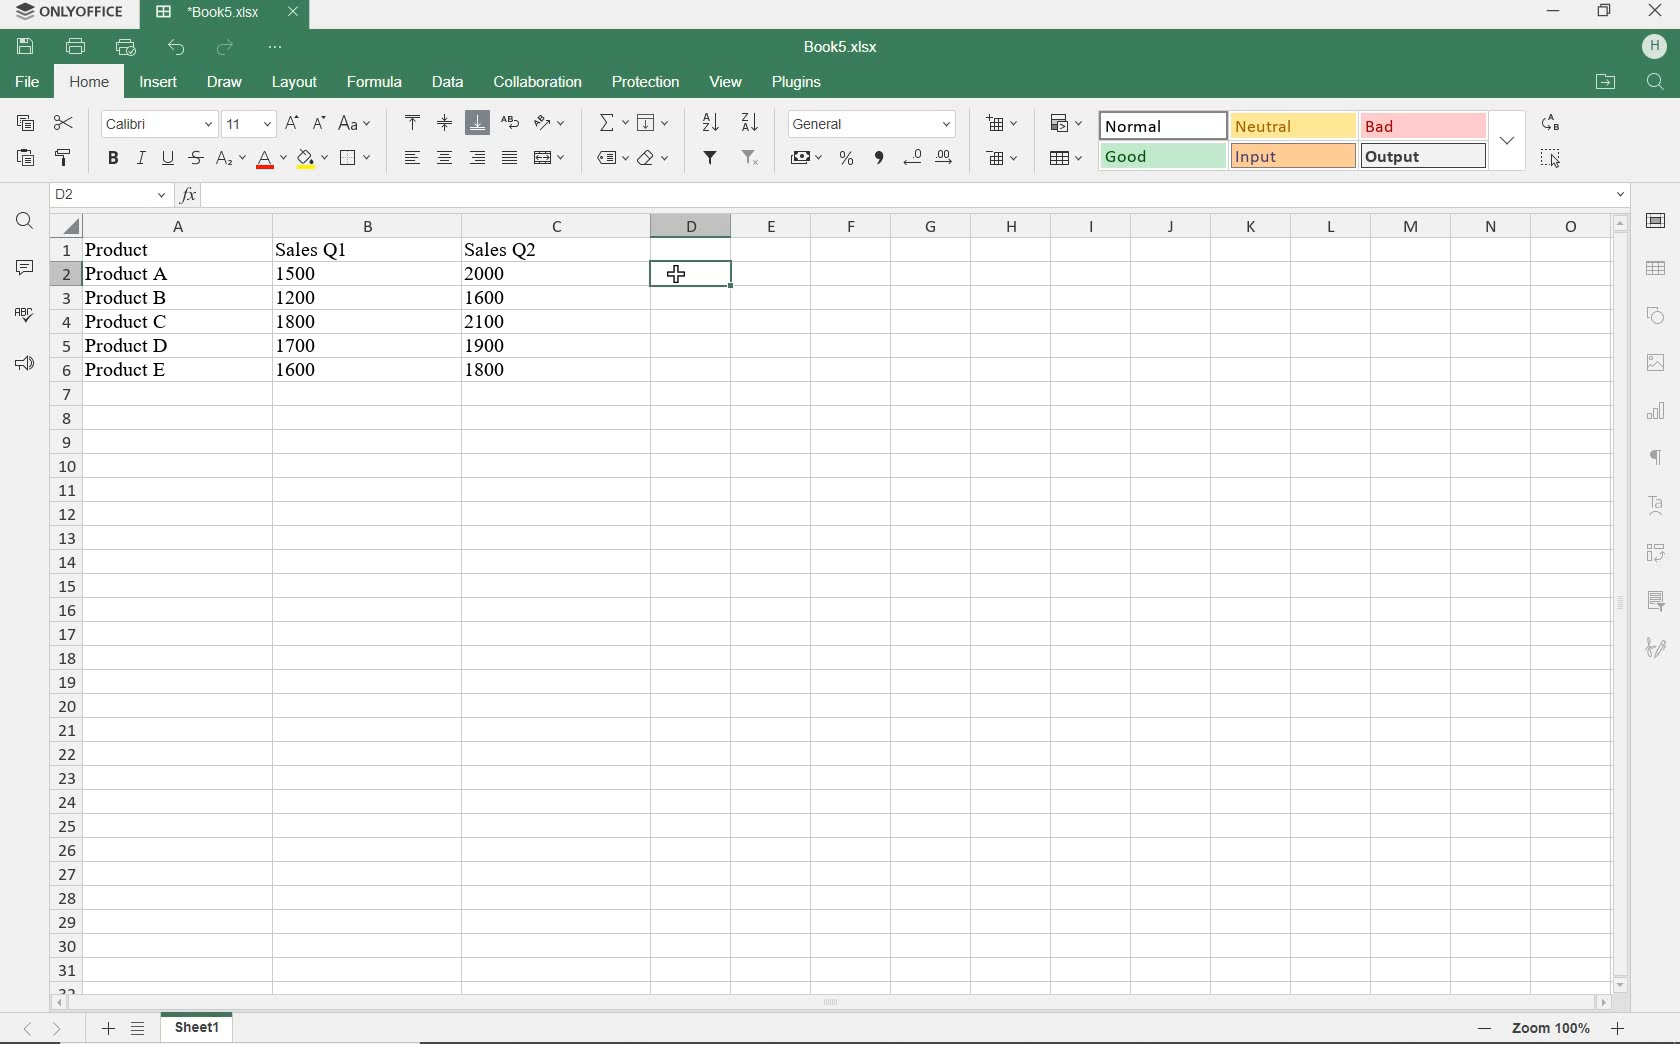  What do you see at coordinates (107, 1028) in the screenshot?
I see `add sheet` at bounding box center [107, 1028].